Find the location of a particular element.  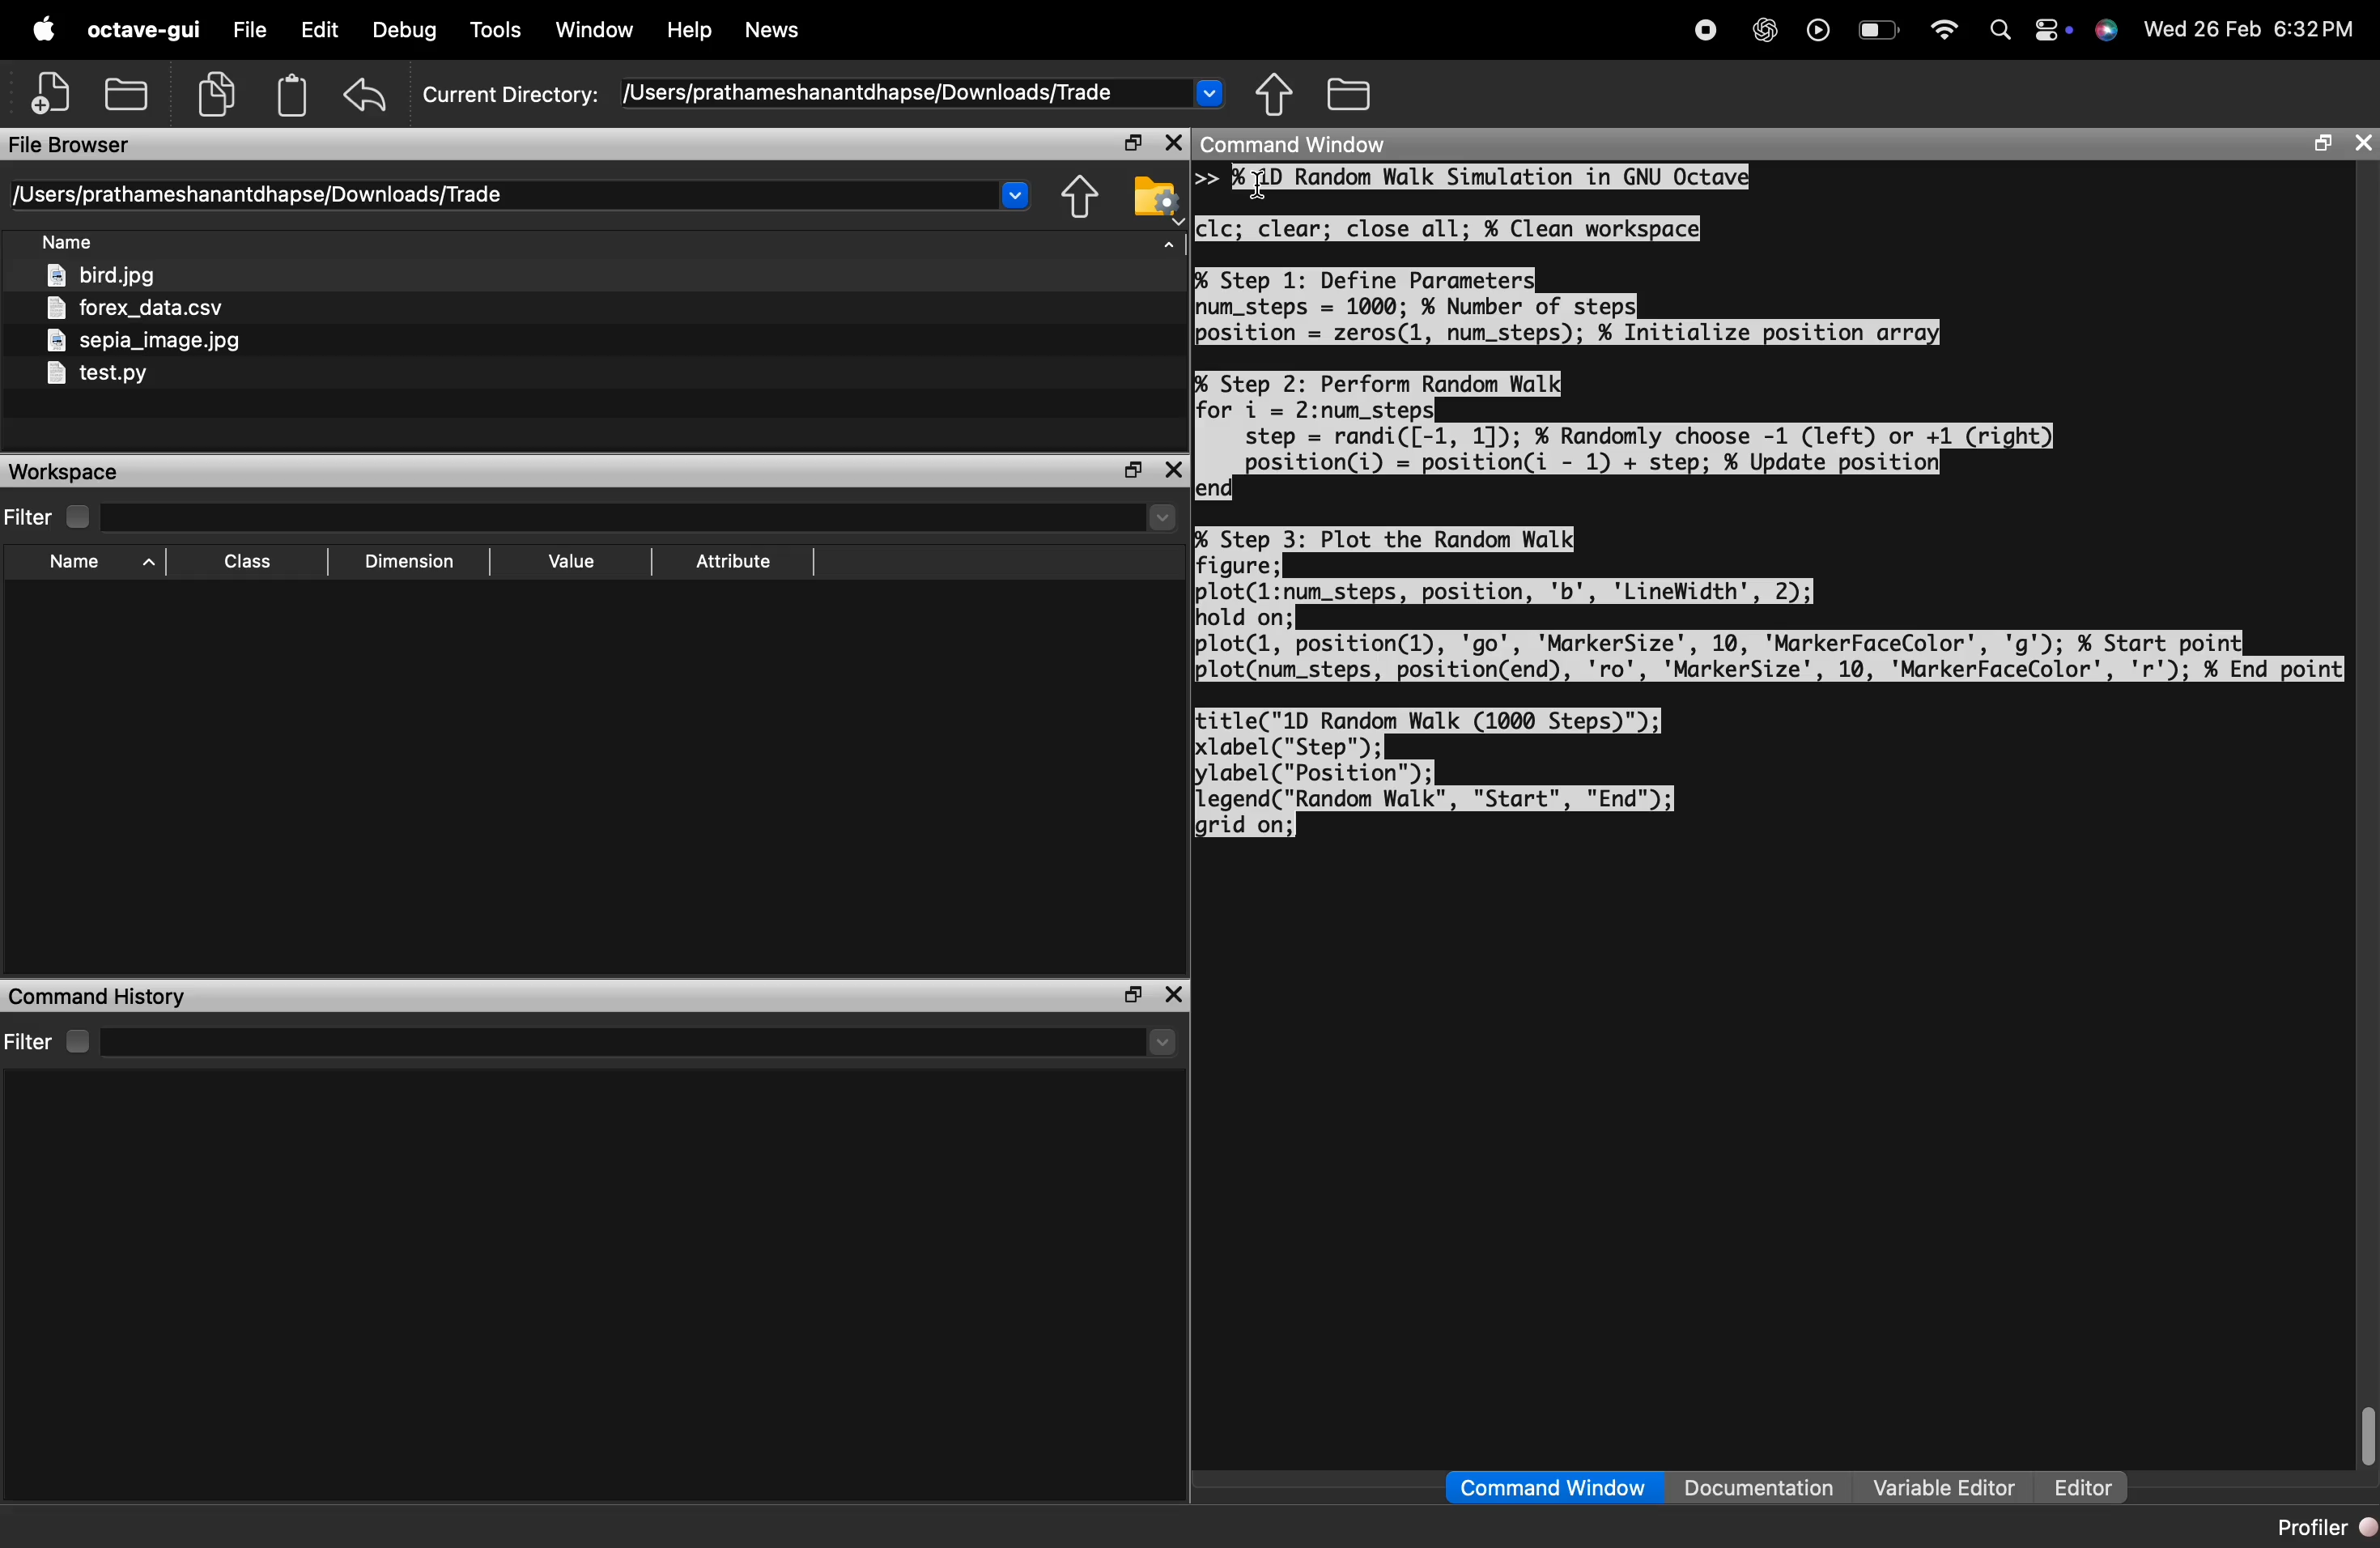

variable editor is located at coordinates (1945, 1487).